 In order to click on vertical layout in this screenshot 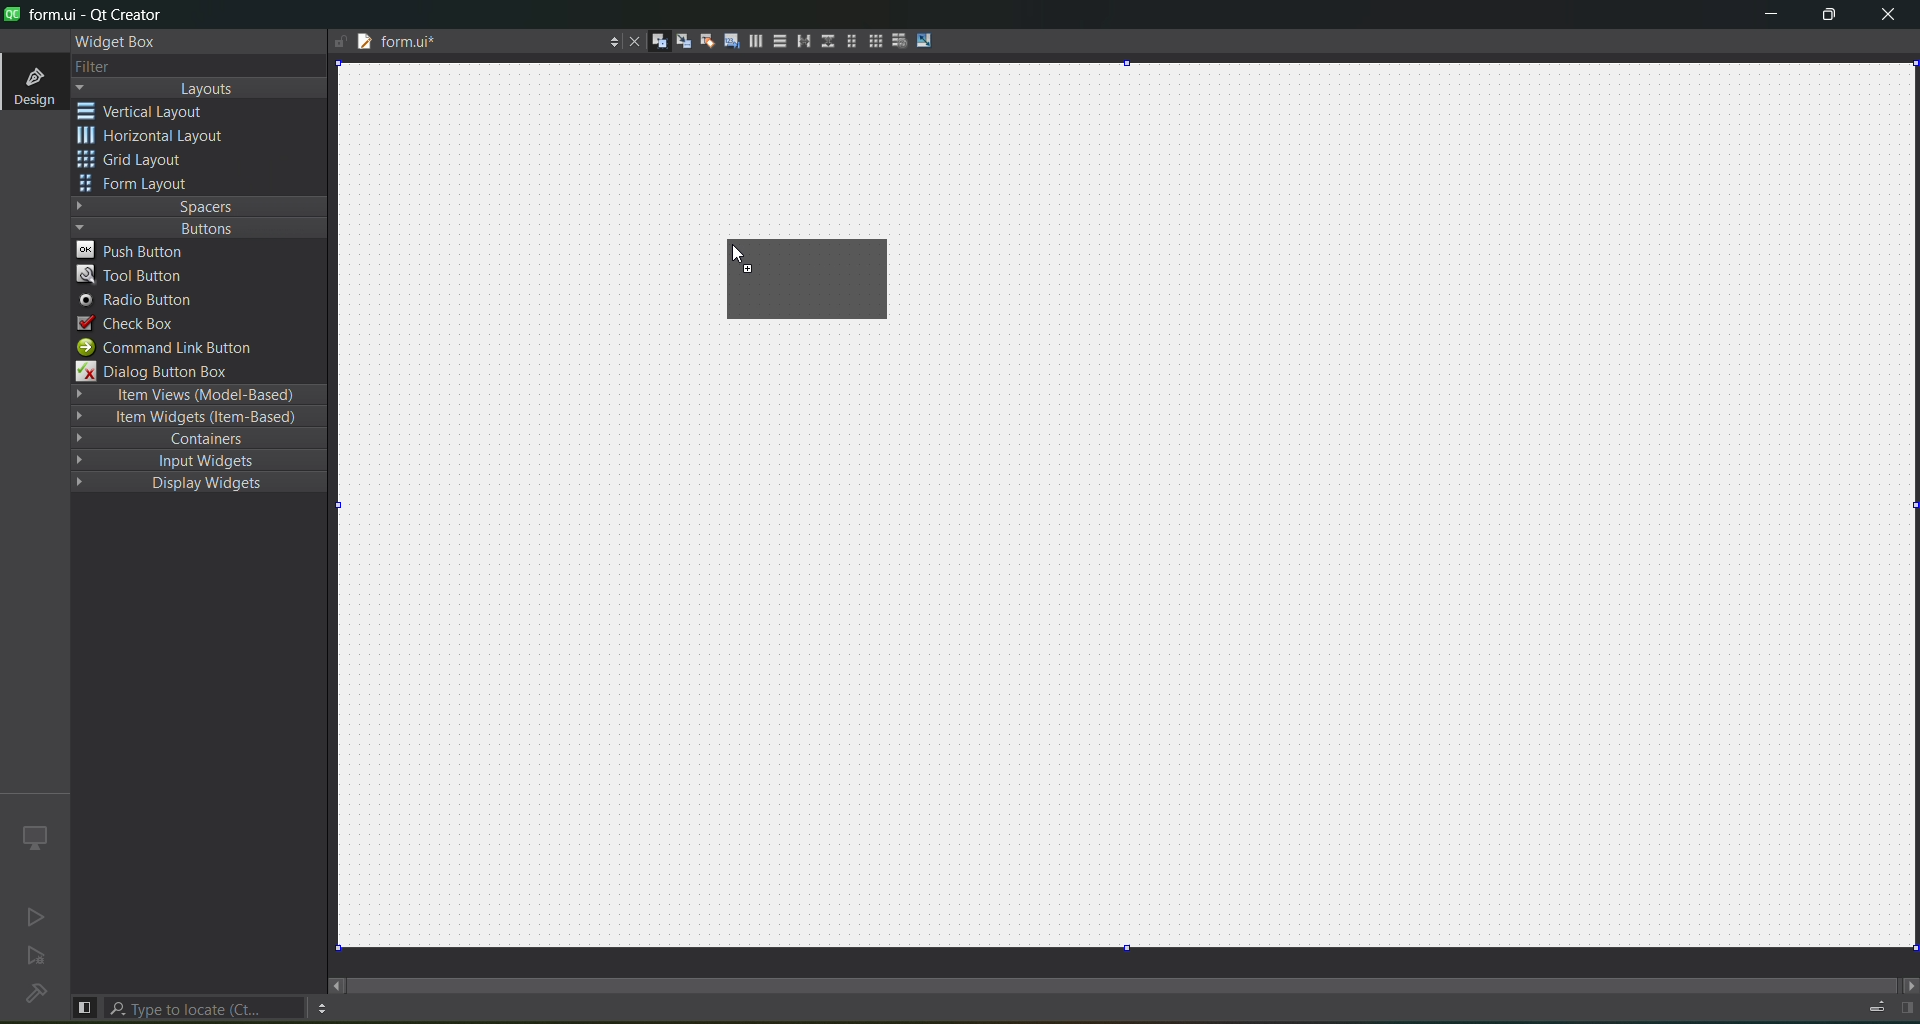, I will do `click(156, 111)`.